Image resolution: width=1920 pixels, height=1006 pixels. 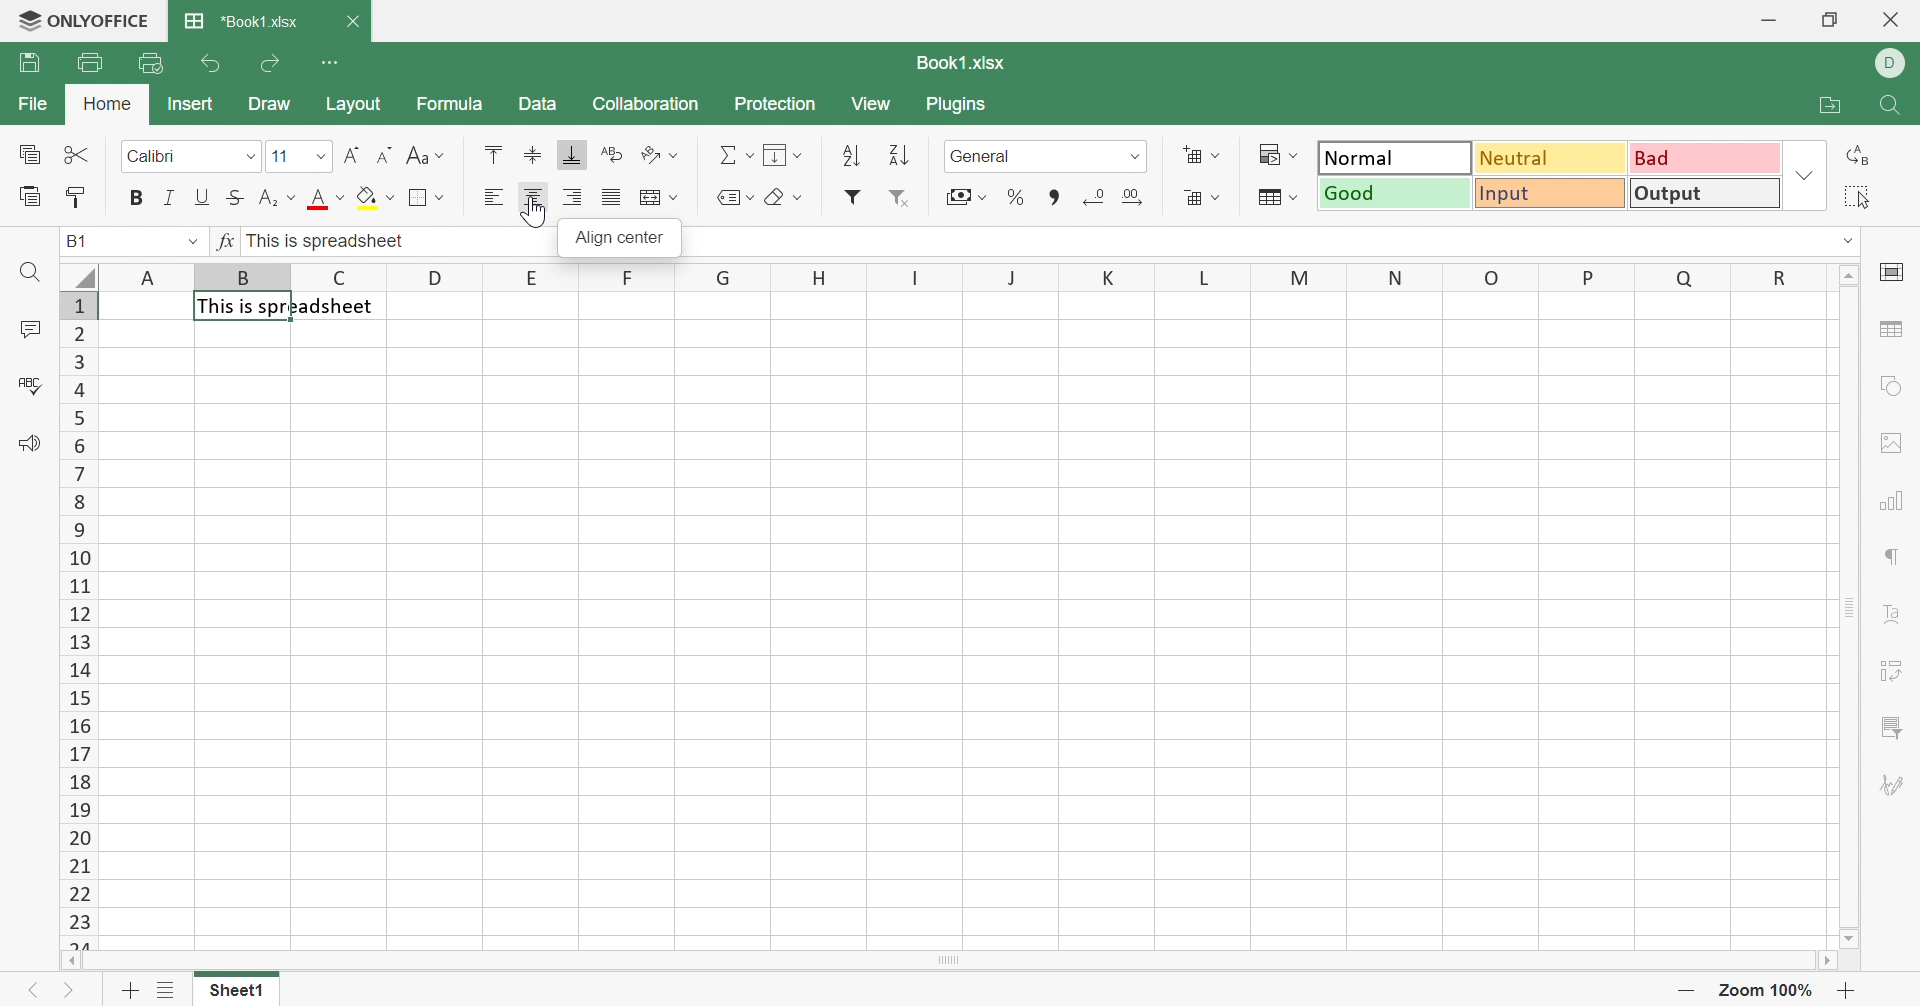 What do you see at coordinates (646, 101) in the screenshot?
I see `Collaboration` at bounding box center [646, 101].